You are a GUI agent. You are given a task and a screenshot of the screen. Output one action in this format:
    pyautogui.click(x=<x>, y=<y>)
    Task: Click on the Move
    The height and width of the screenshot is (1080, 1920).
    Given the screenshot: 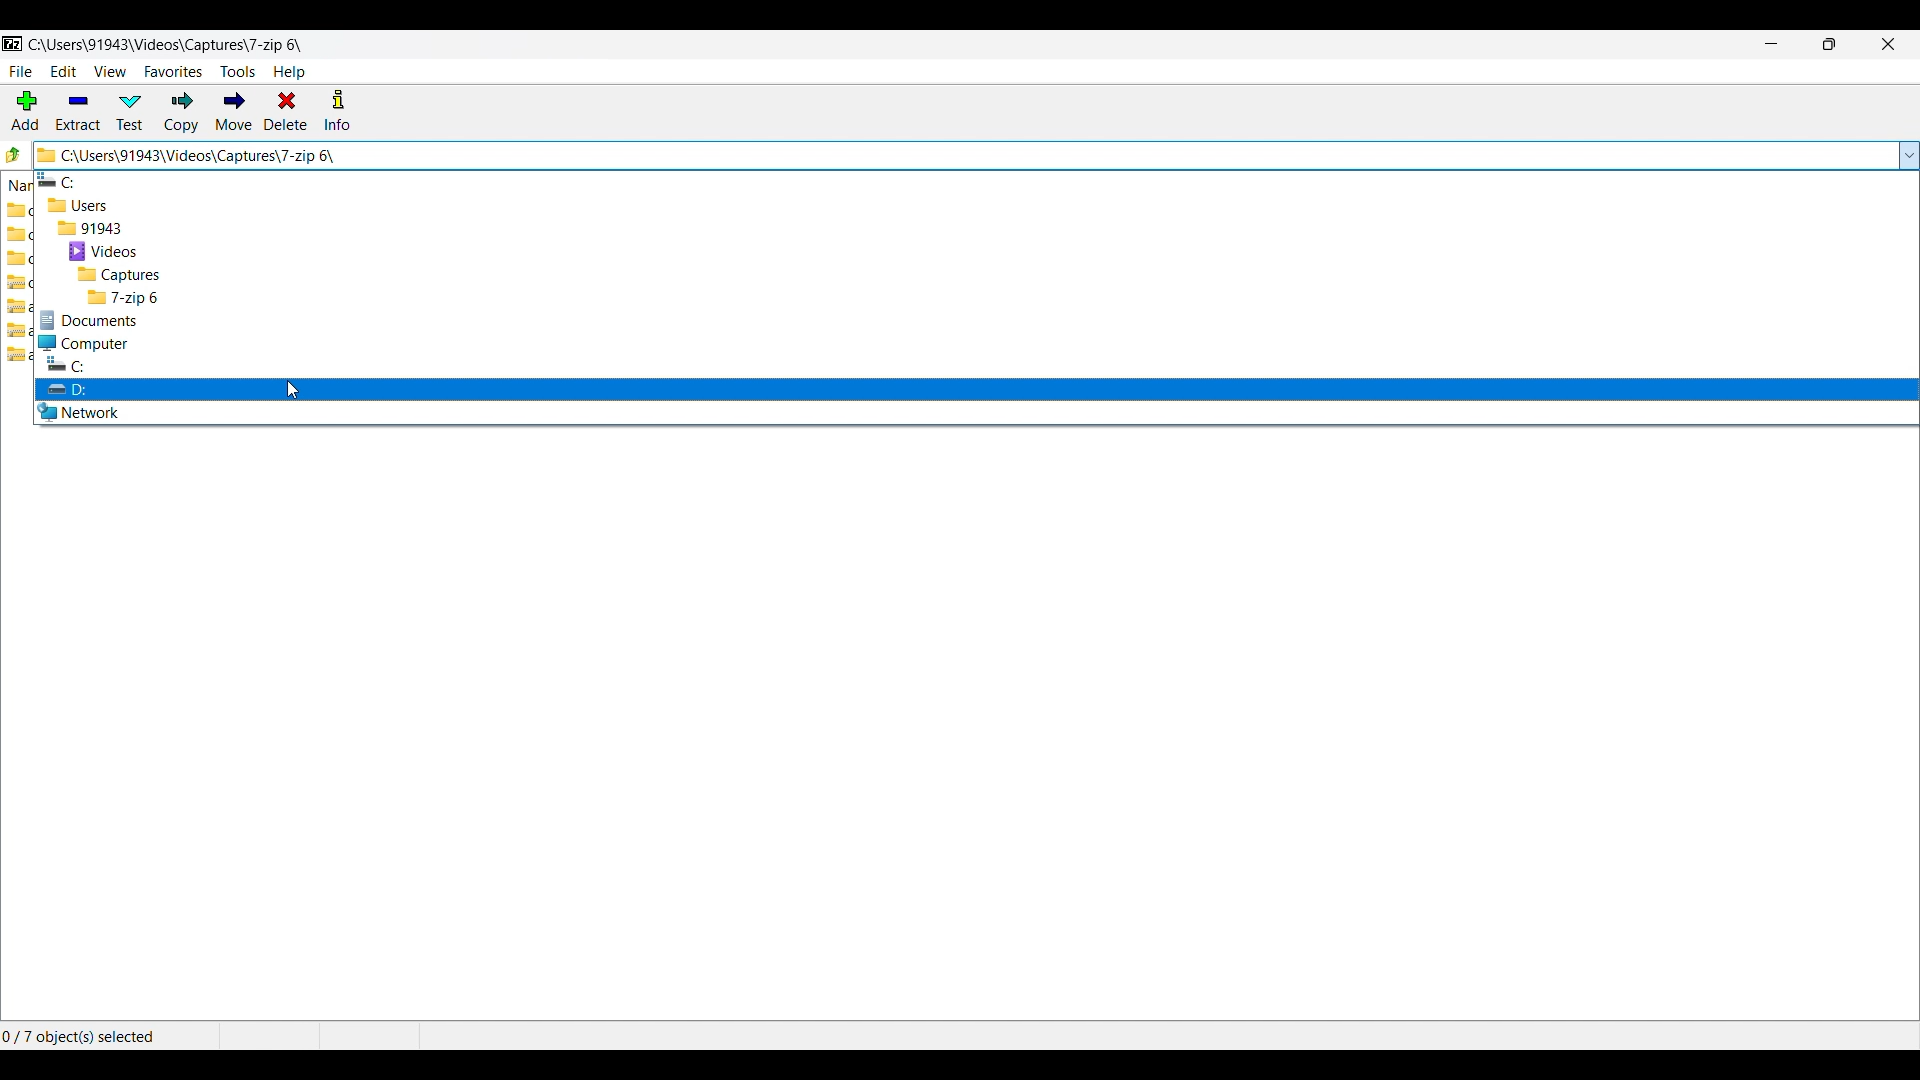 What is the action you would take?
    pyautogui.click(x=233, y=112)
    